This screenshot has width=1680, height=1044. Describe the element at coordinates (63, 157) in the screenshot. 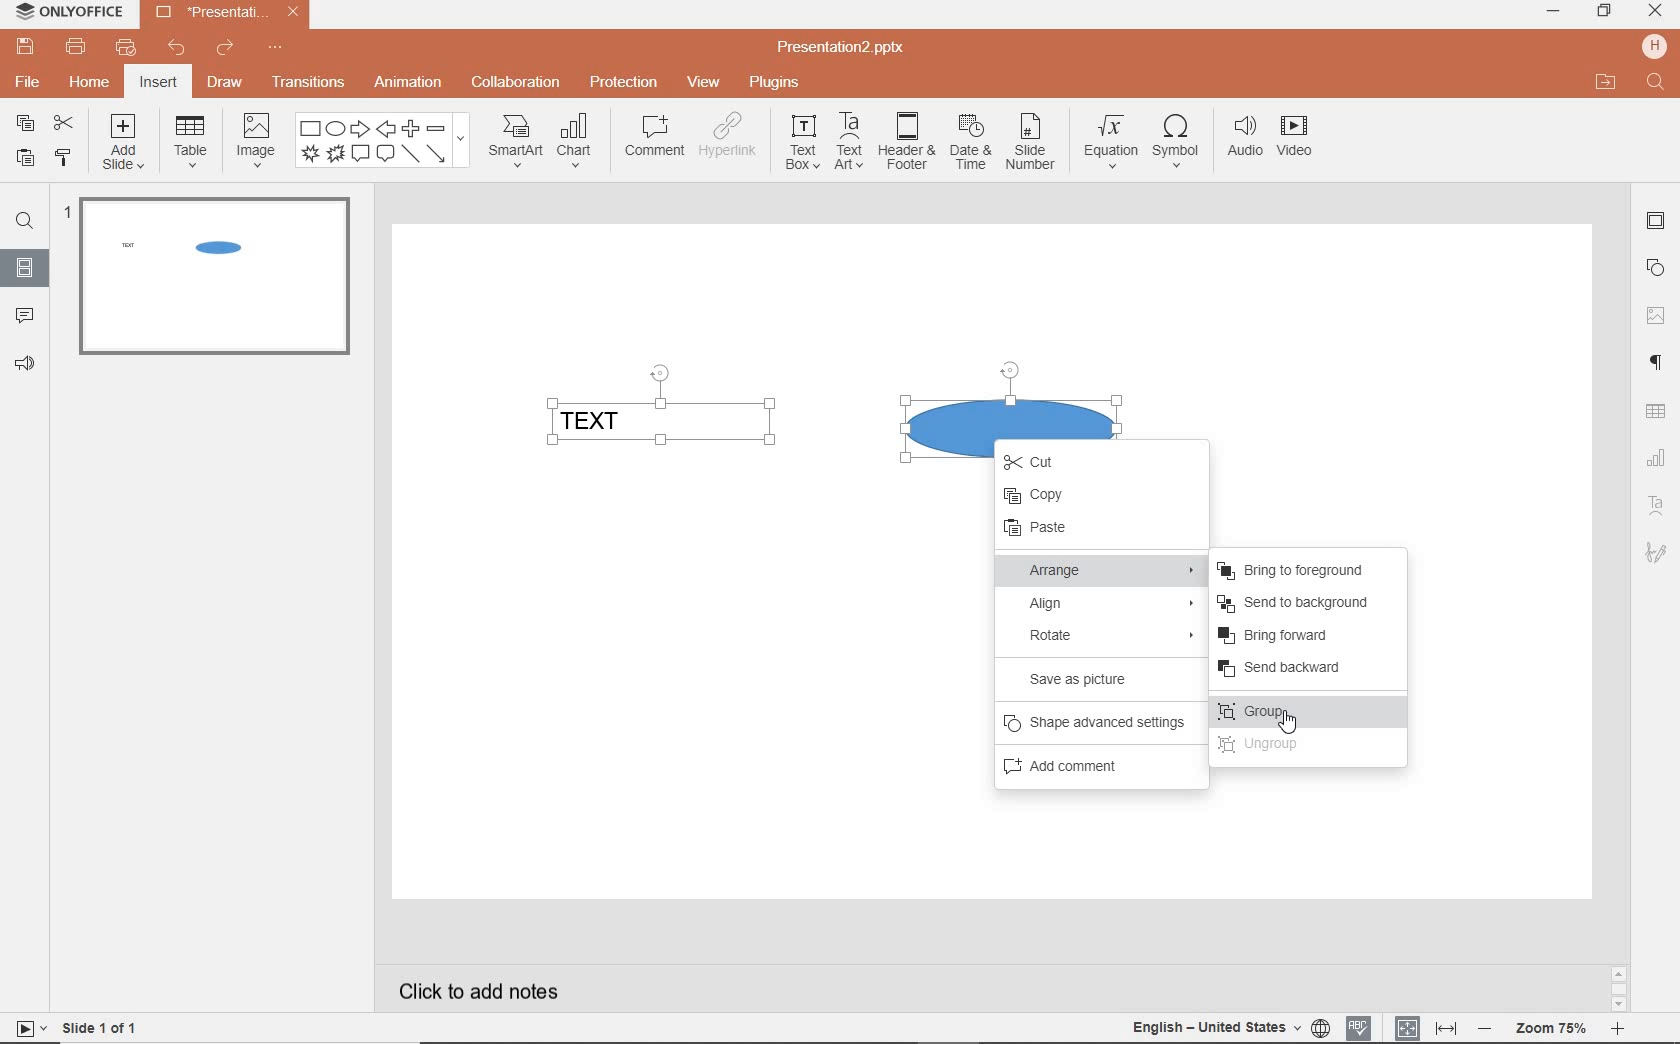

I see `copy style` at that location.